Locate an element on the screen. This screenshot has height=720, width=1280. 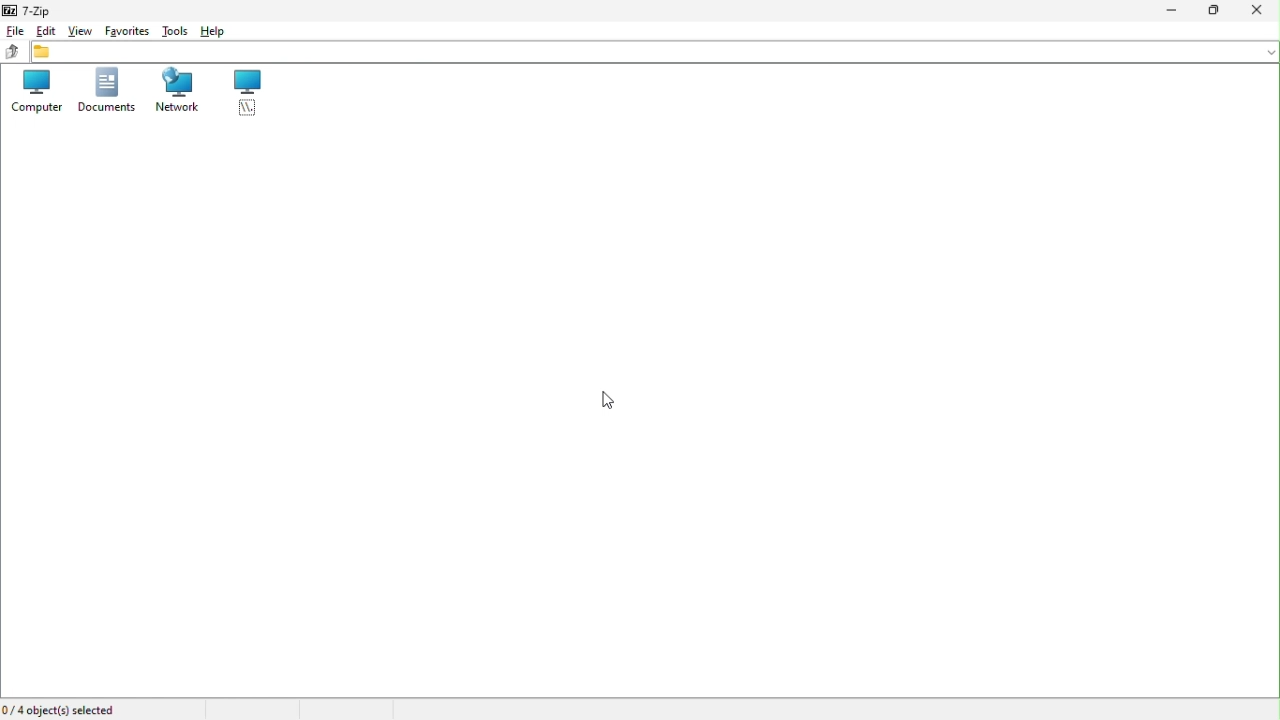
4 object selected is located at coordinates (66, 710).